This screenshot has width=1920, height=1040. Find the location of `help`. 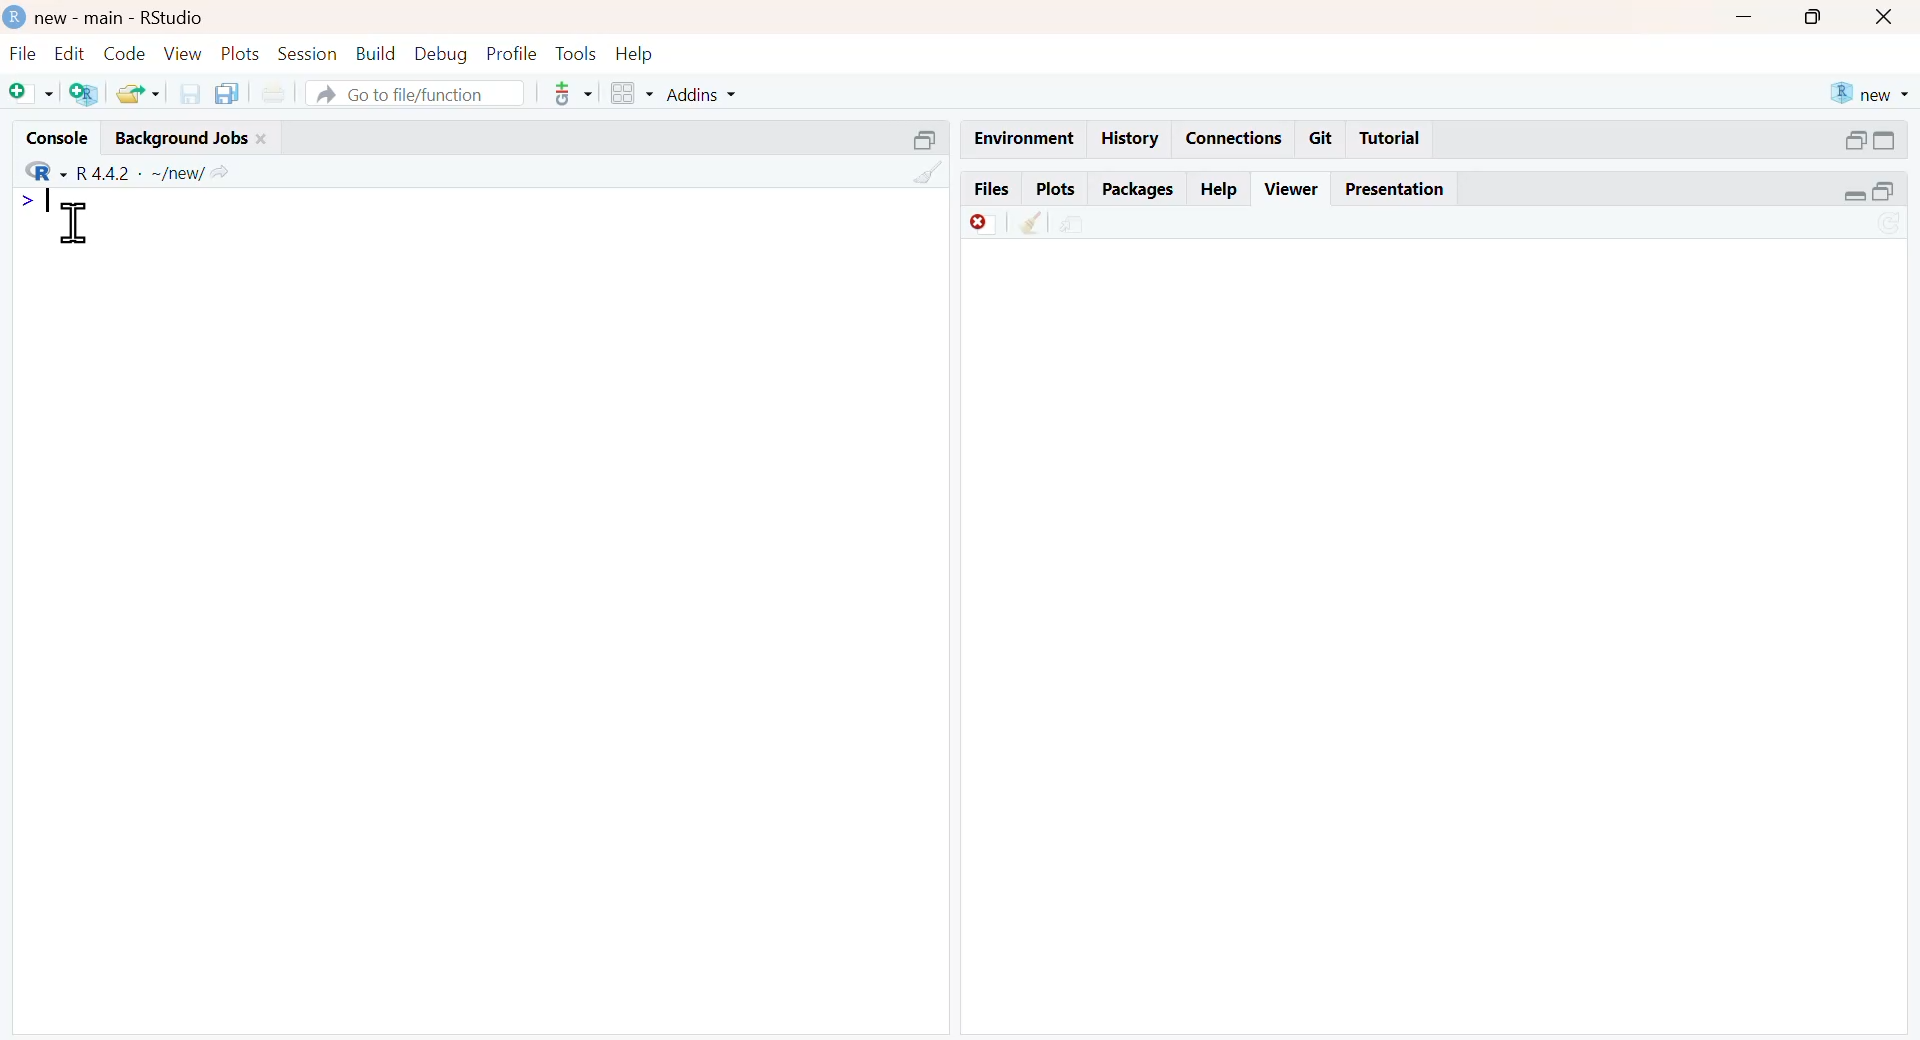

help is located at coordinates (635, 53).